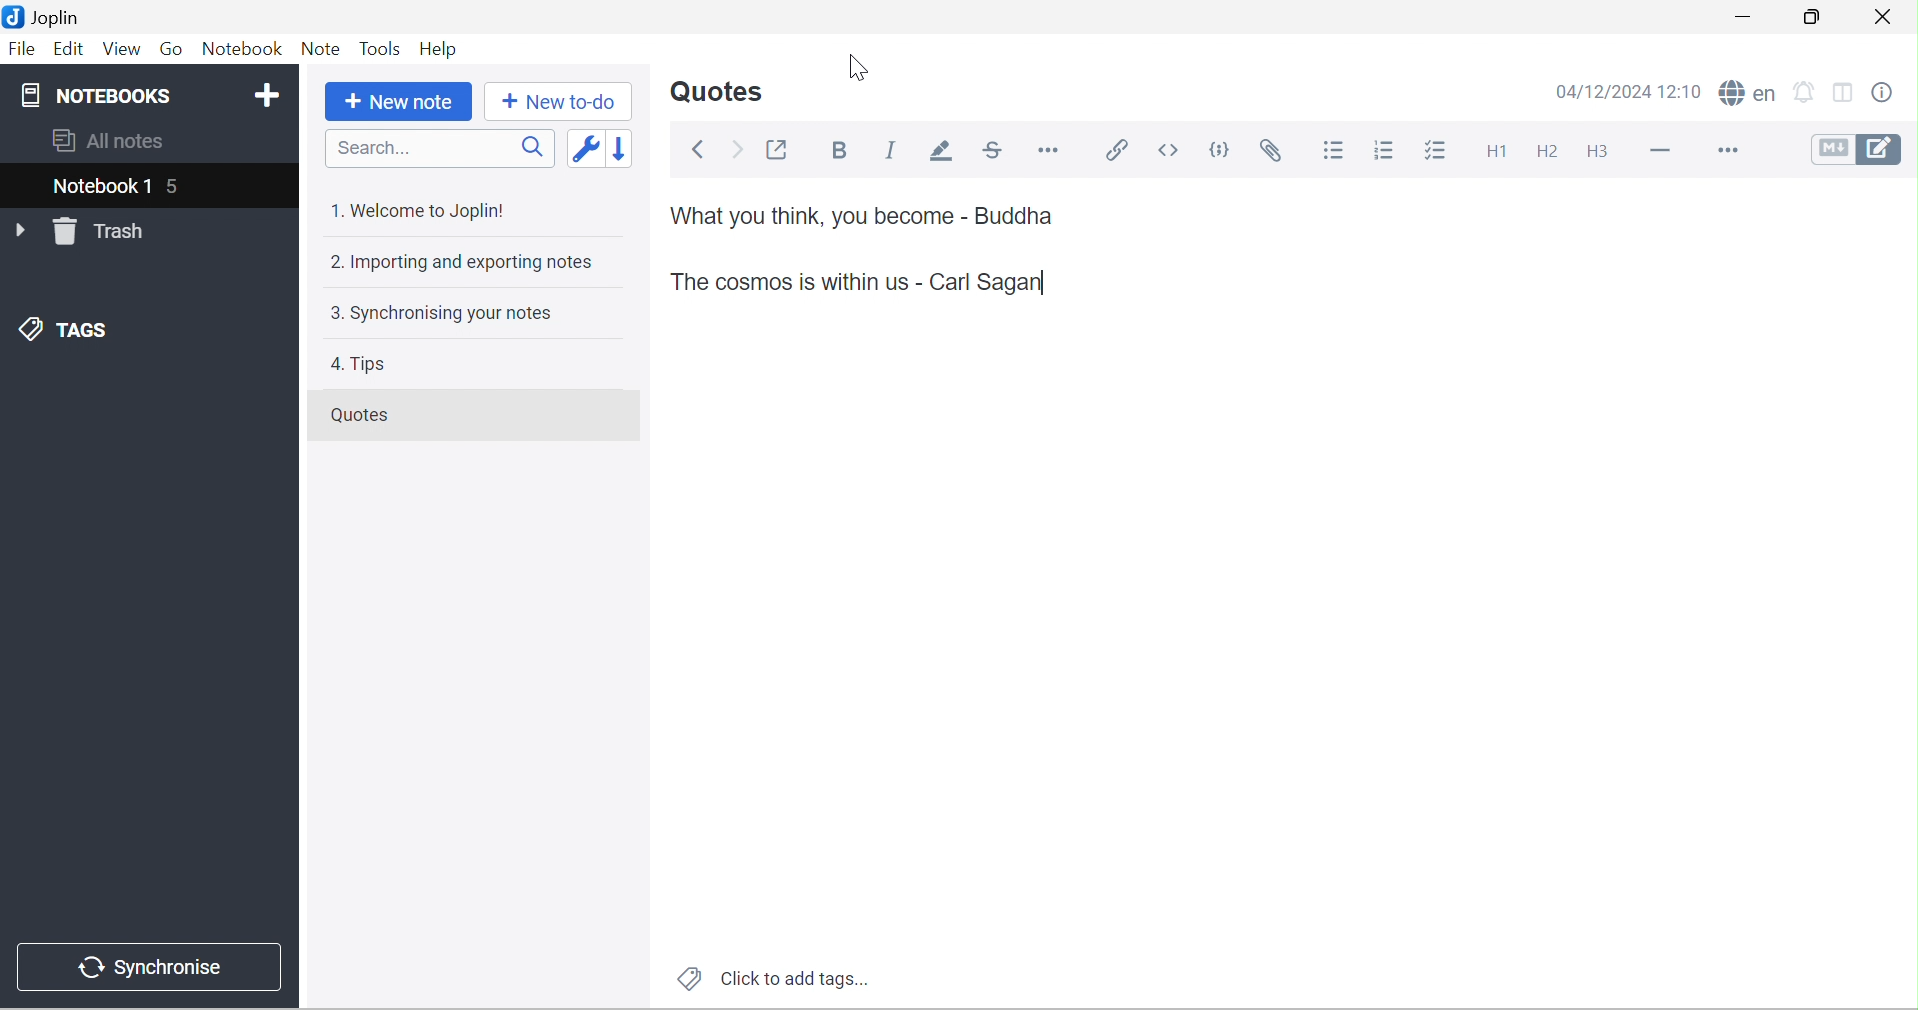  Describe the element at coordinates (109, 141) in the screenshot. I see `All notes` at that location.